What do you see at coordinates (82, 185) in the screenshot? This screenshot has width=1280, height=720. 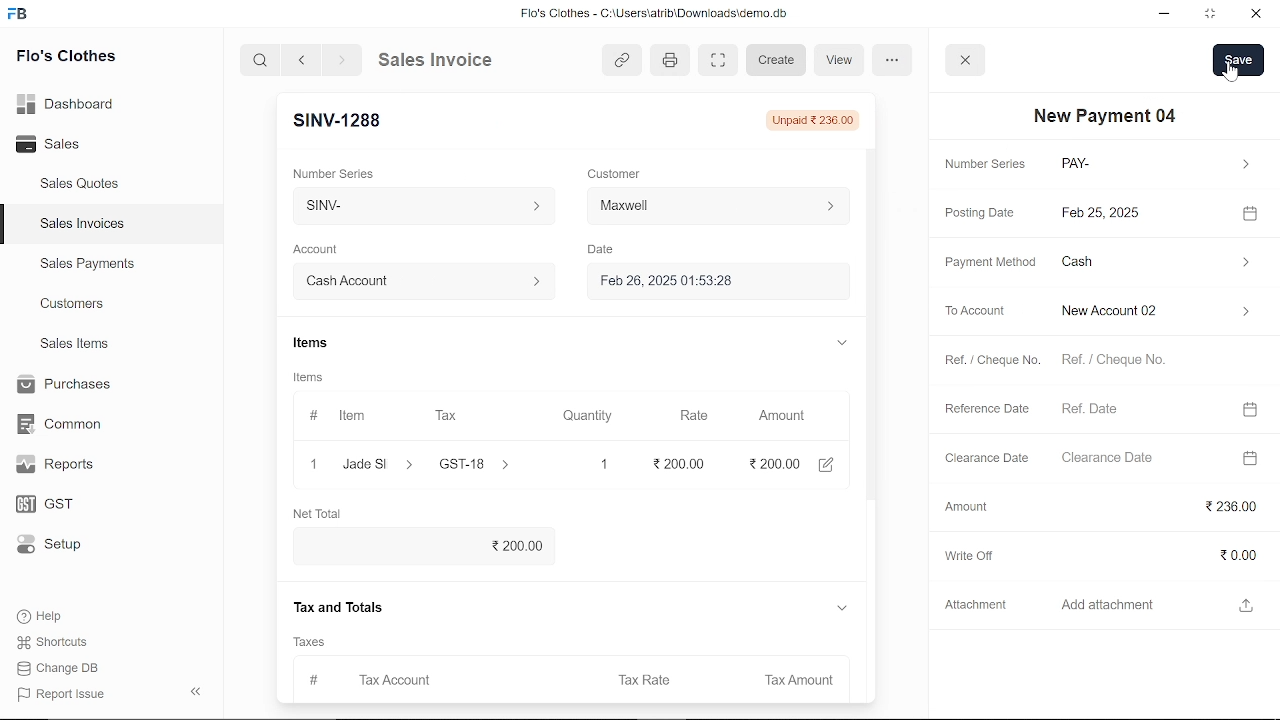 I see `Sales Quotes` at bounding box center [82, 185].